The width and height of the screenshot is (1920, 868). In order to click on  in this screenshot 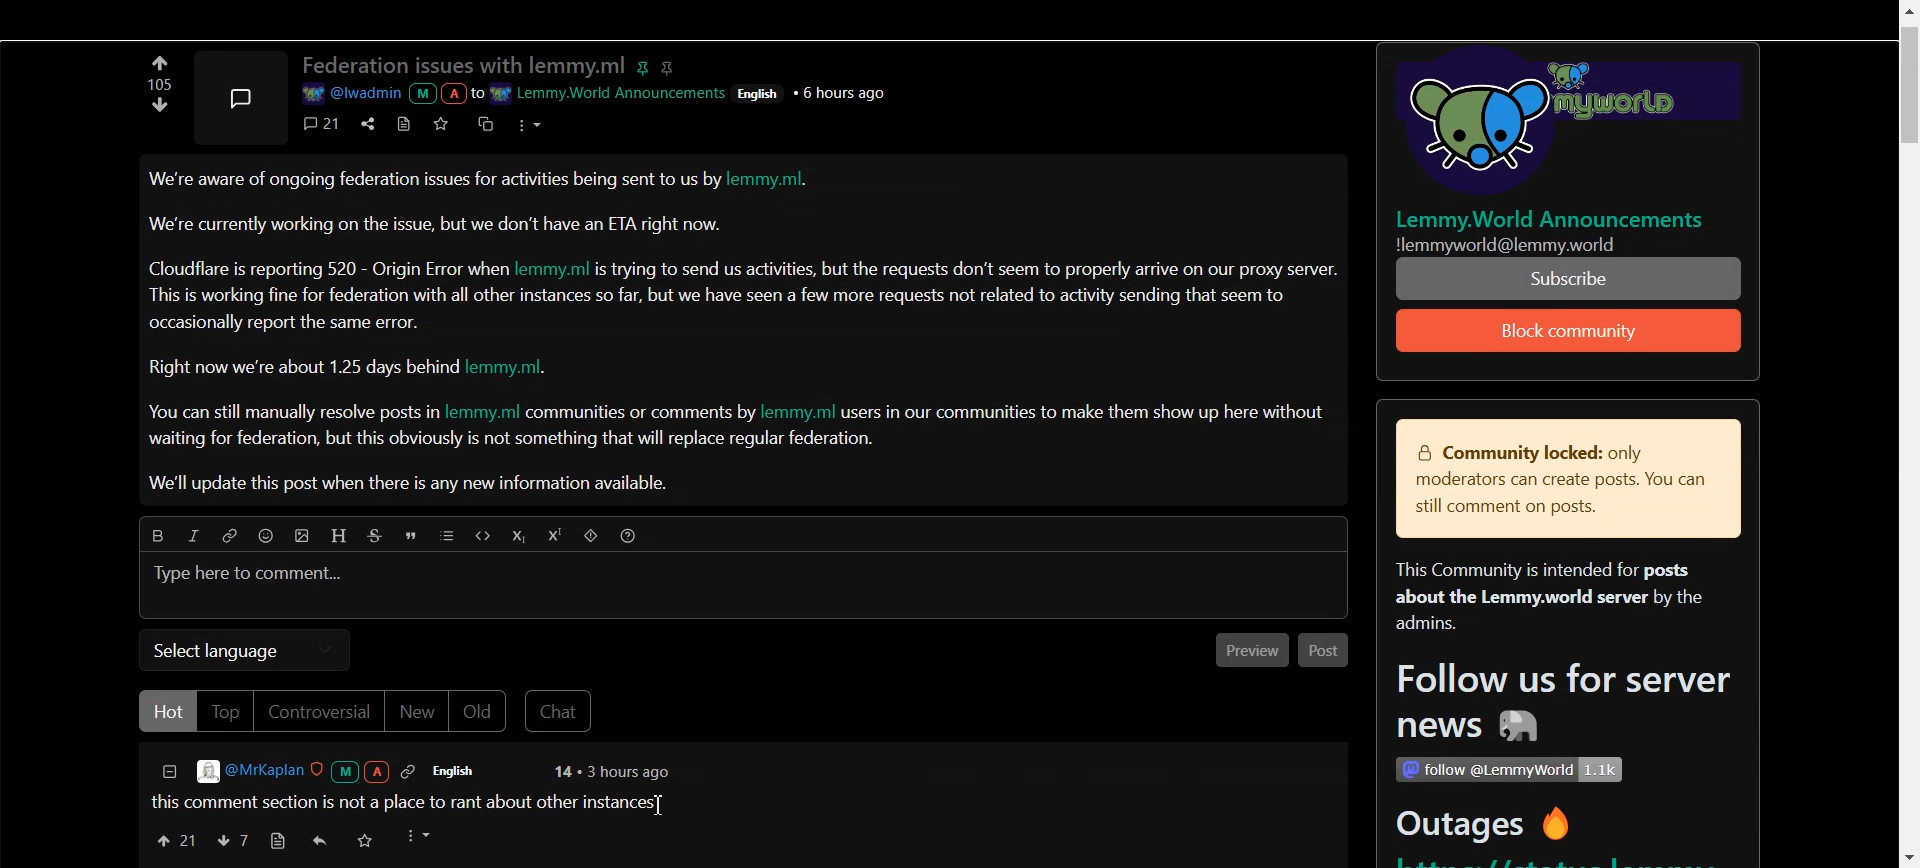, I will do `click(1533, 244)`.